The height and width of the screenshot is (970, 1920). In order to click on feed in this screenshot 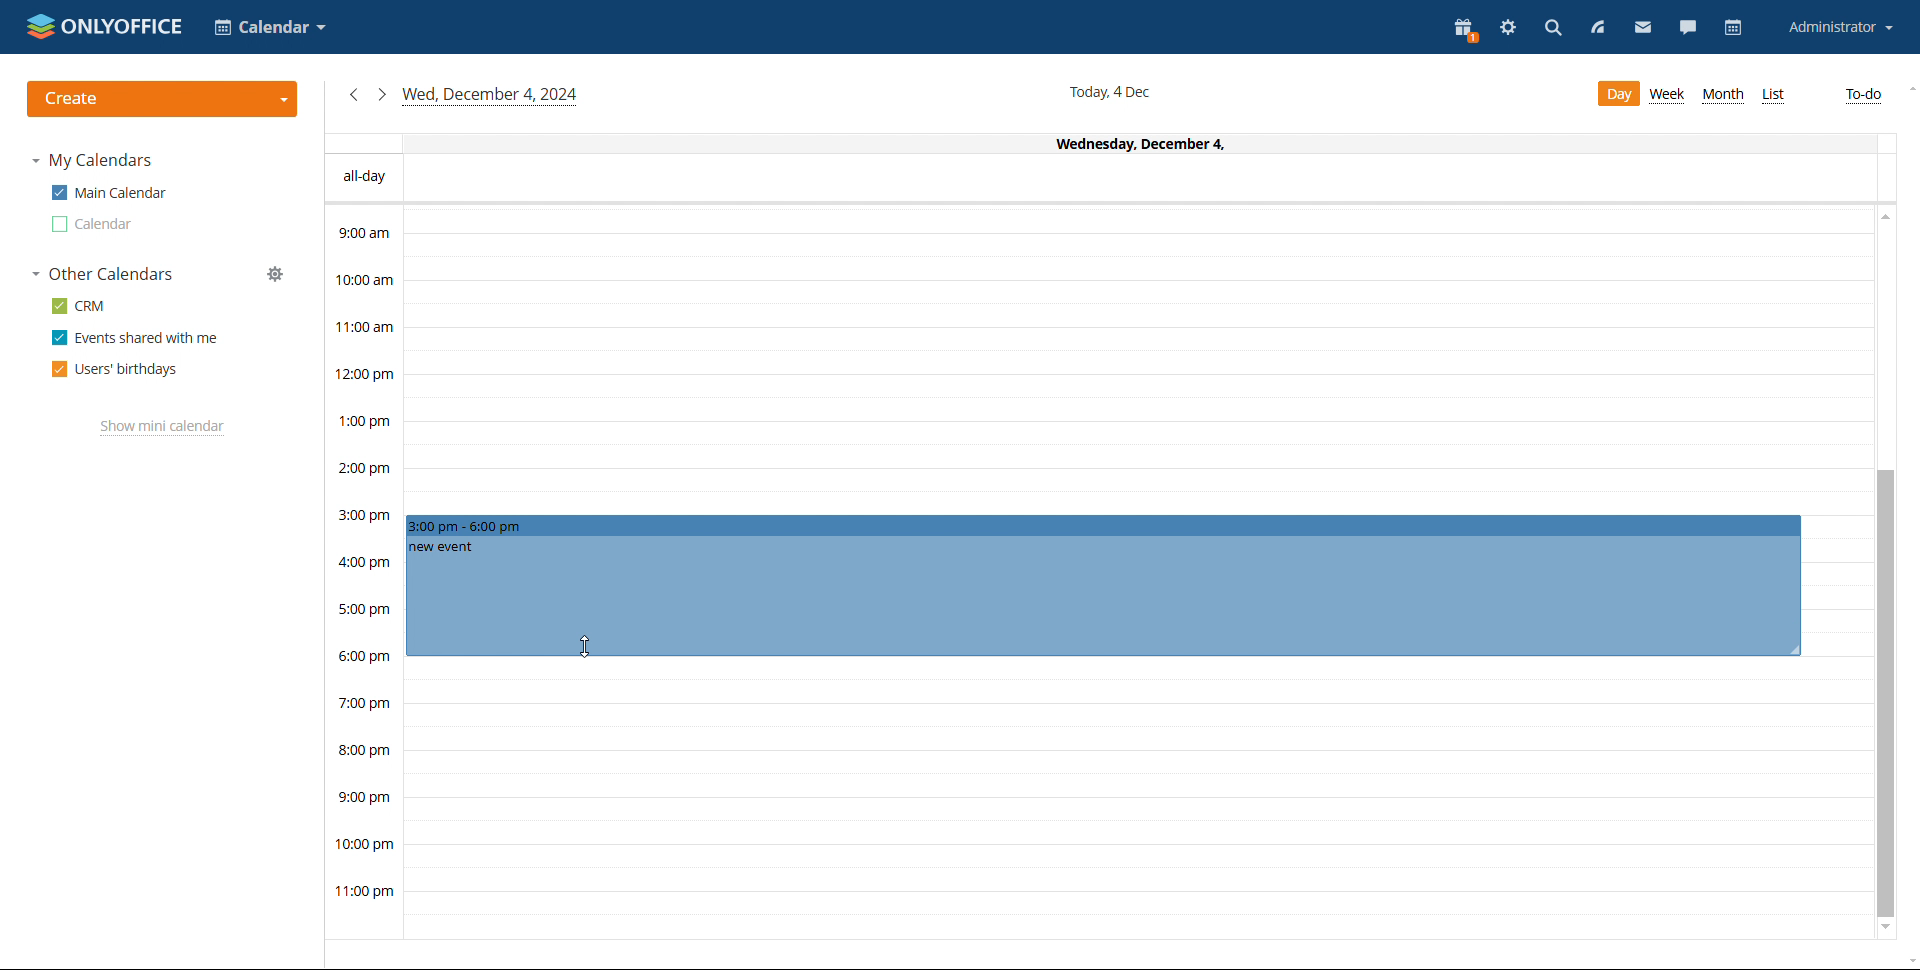, I will do `click(1595, 28)`.